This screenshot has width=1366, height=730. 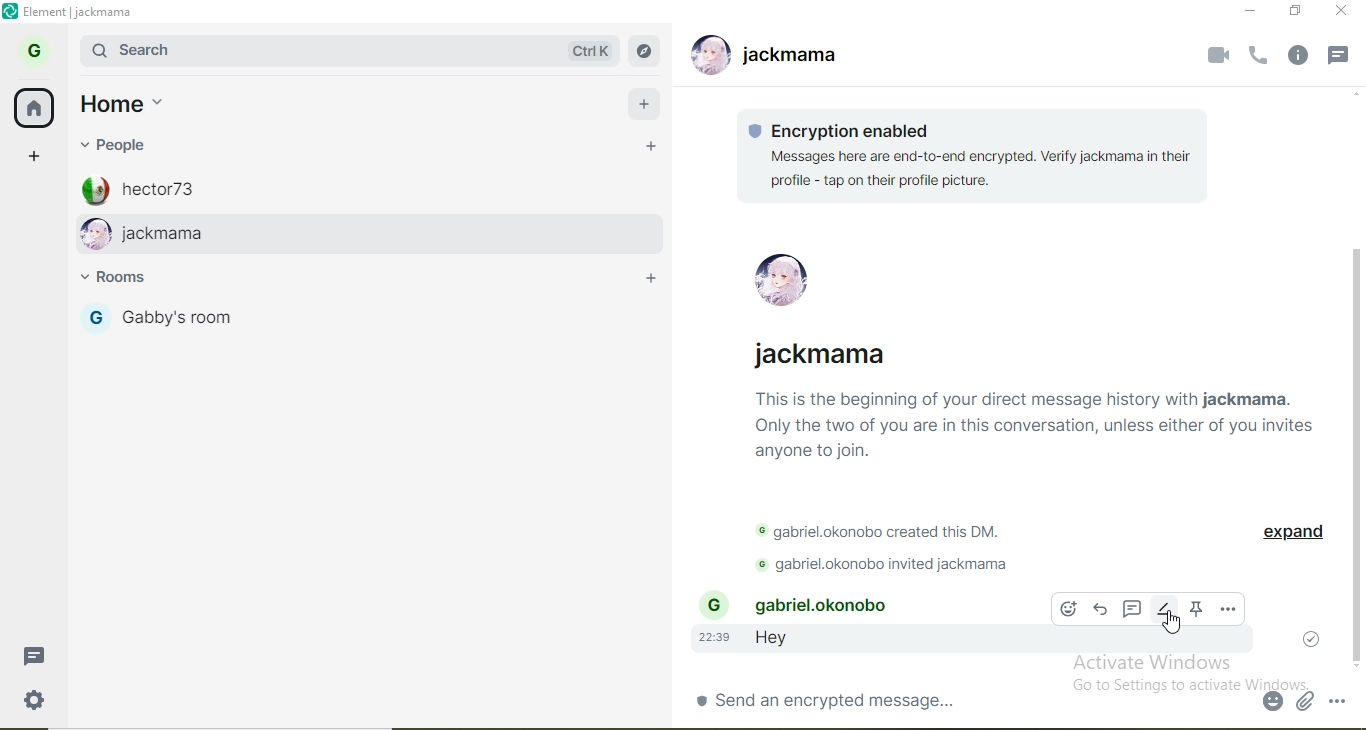 I want to click on text 1, so click(x=978, y=154).